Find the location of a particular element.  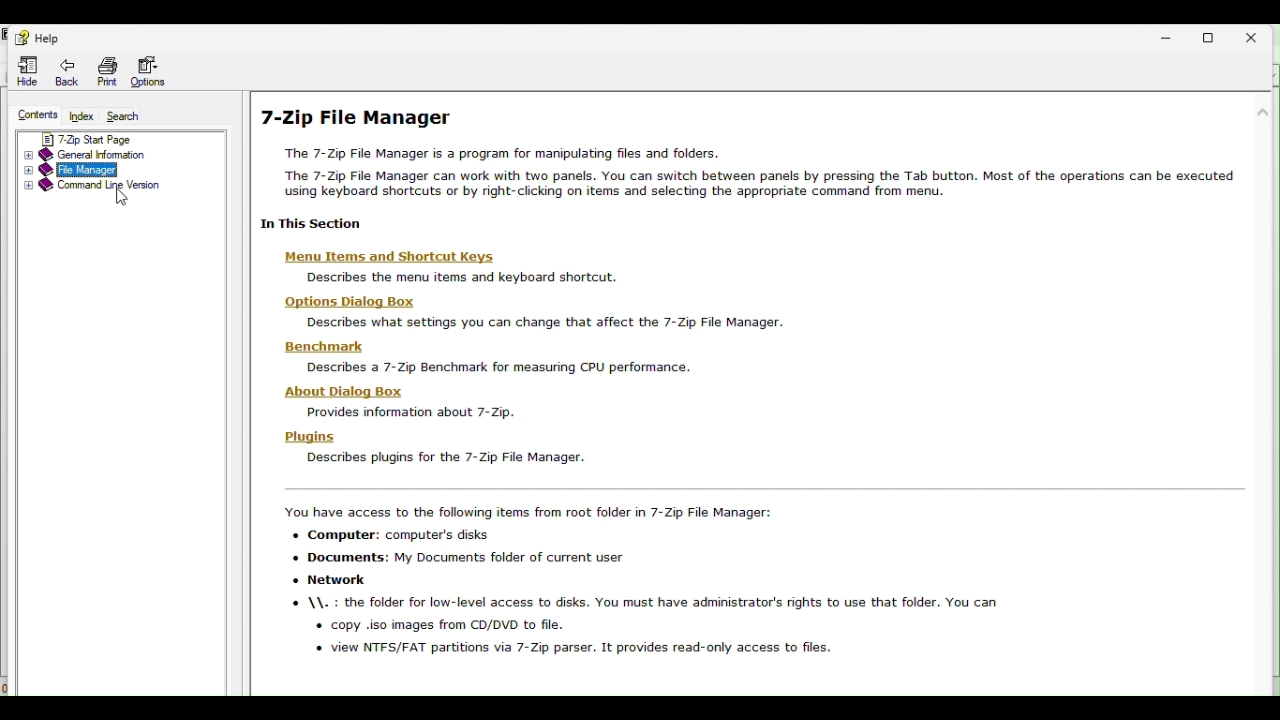

Back  is located at coordinates (71, 70).